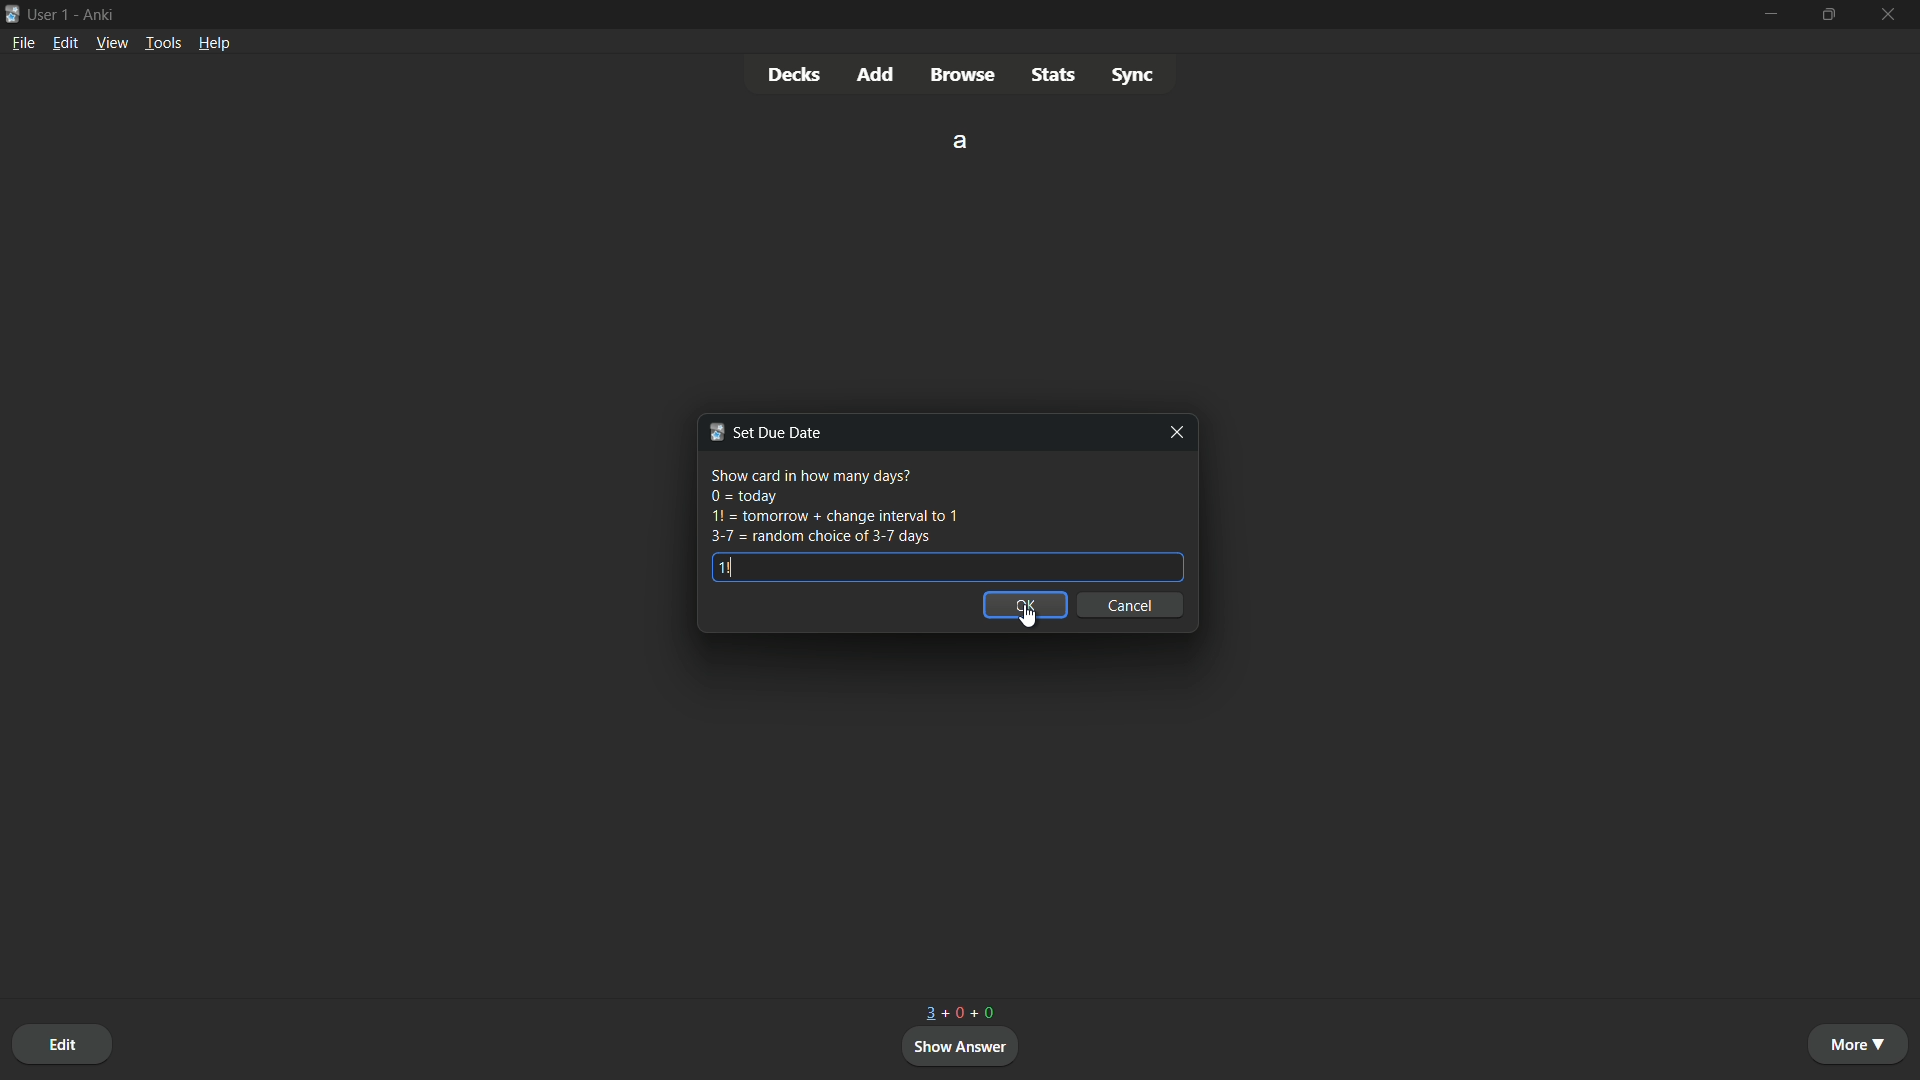 This screenshot has height=1080, width=1920. What do you see at coordinates (962, 140) in the screenshot?
I see `a` at bounding box center [962, 140].